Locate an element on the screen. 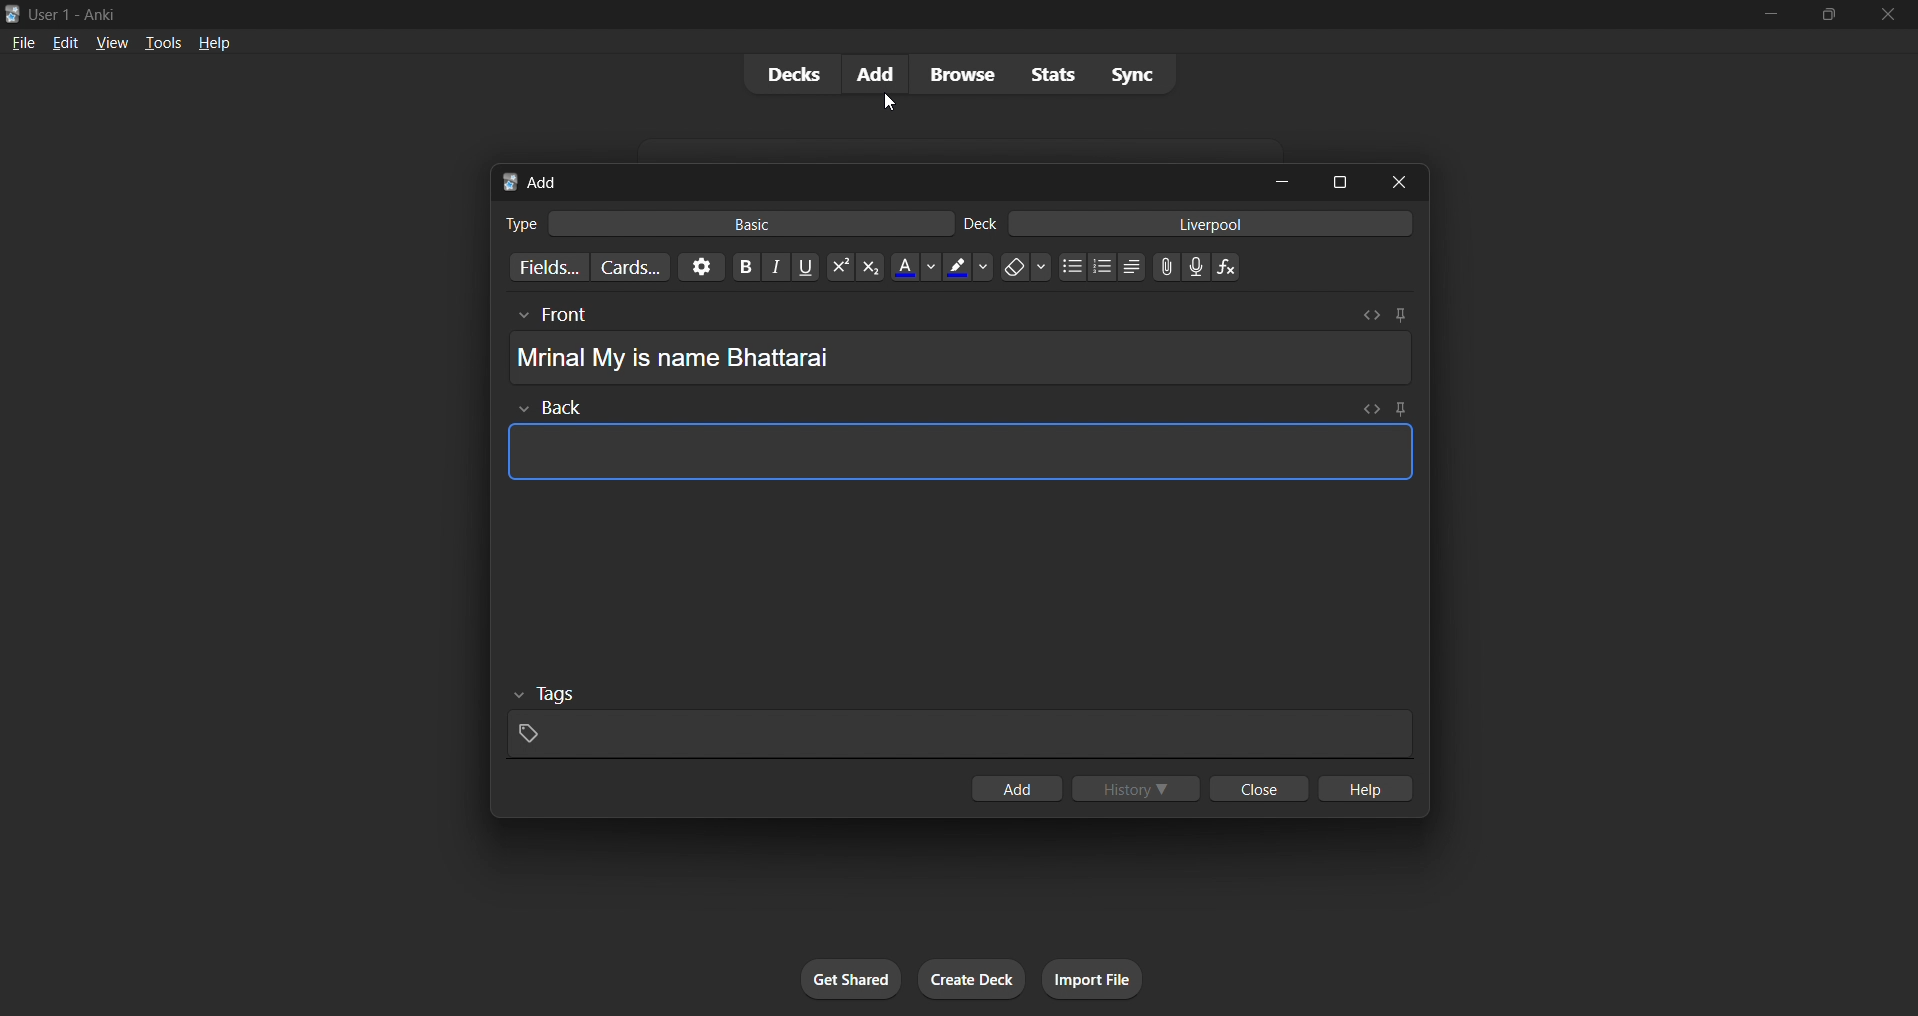 This screenshot has width=1918, height=1016. text highlight is located at coordinates (966, 268).